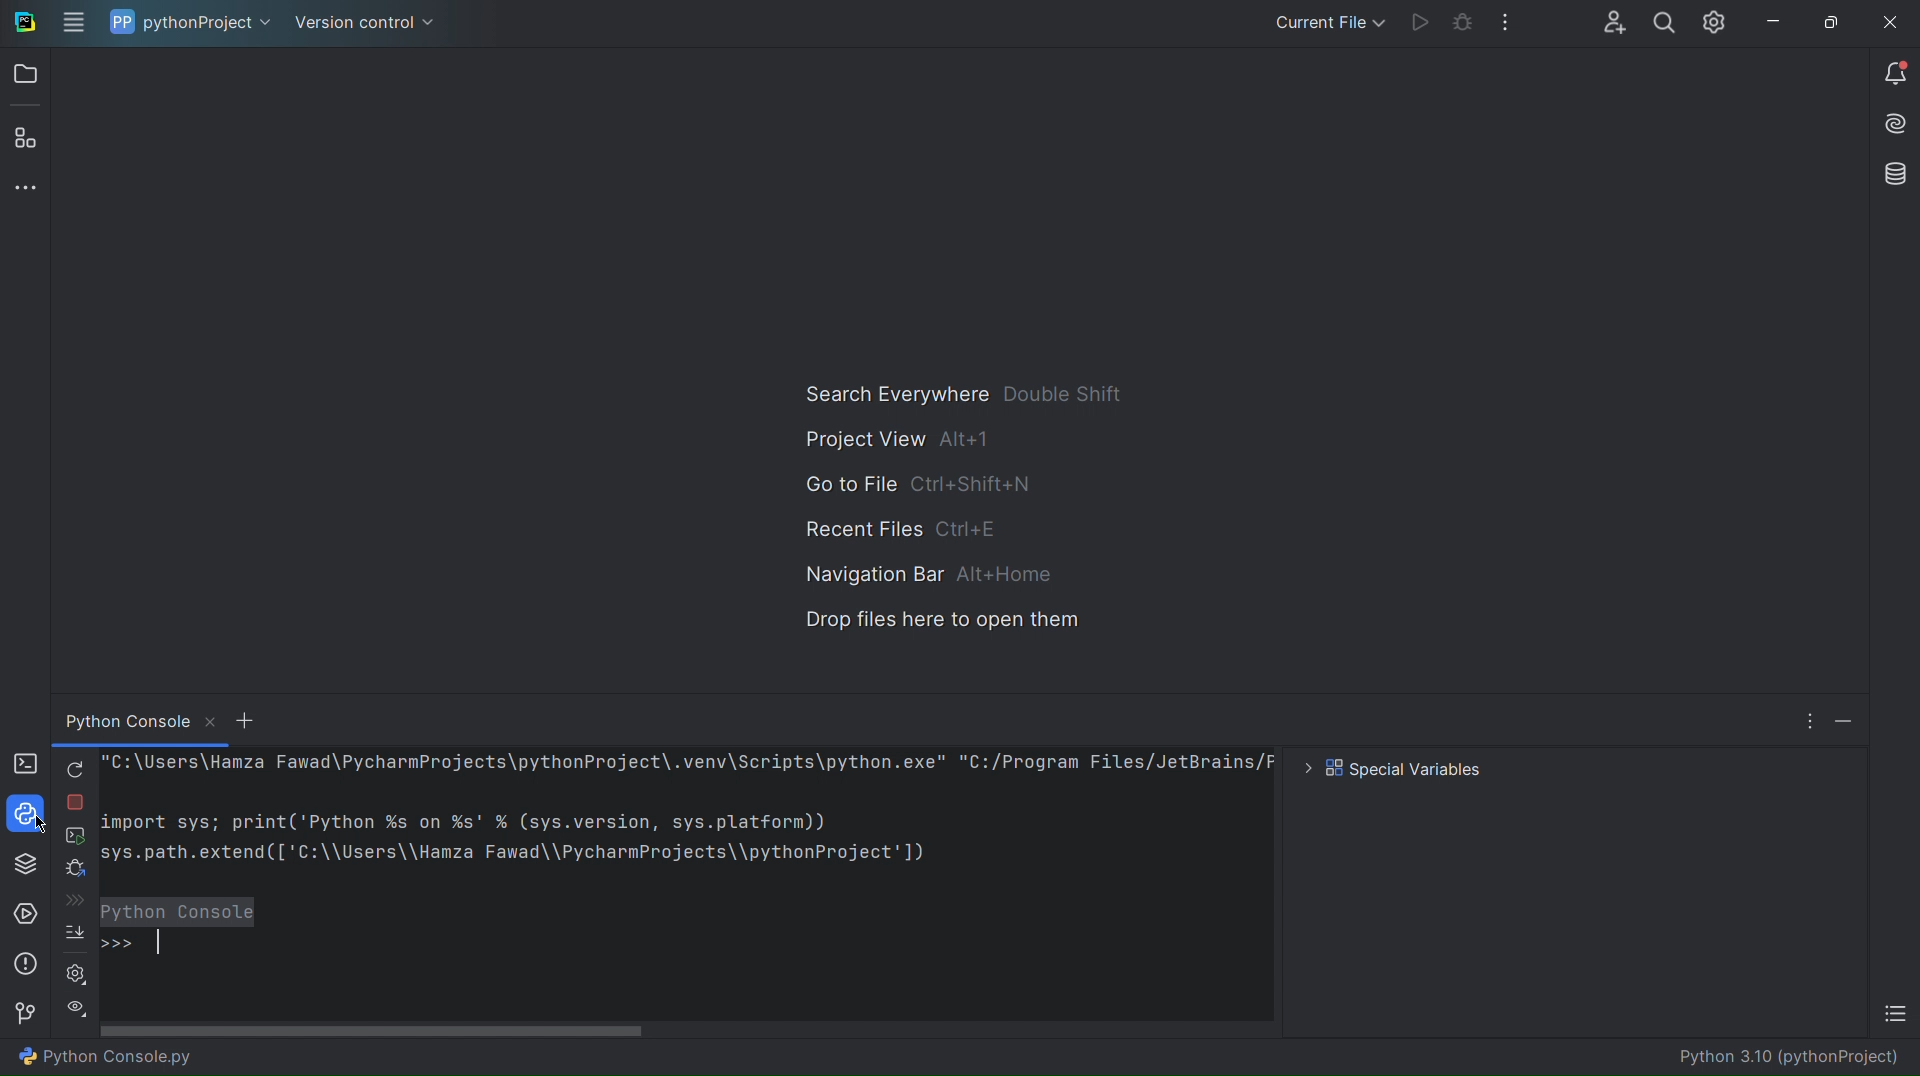  Describe the element at coordinates (28, 1015) in the screenshot. I see `Version Control` at that location.